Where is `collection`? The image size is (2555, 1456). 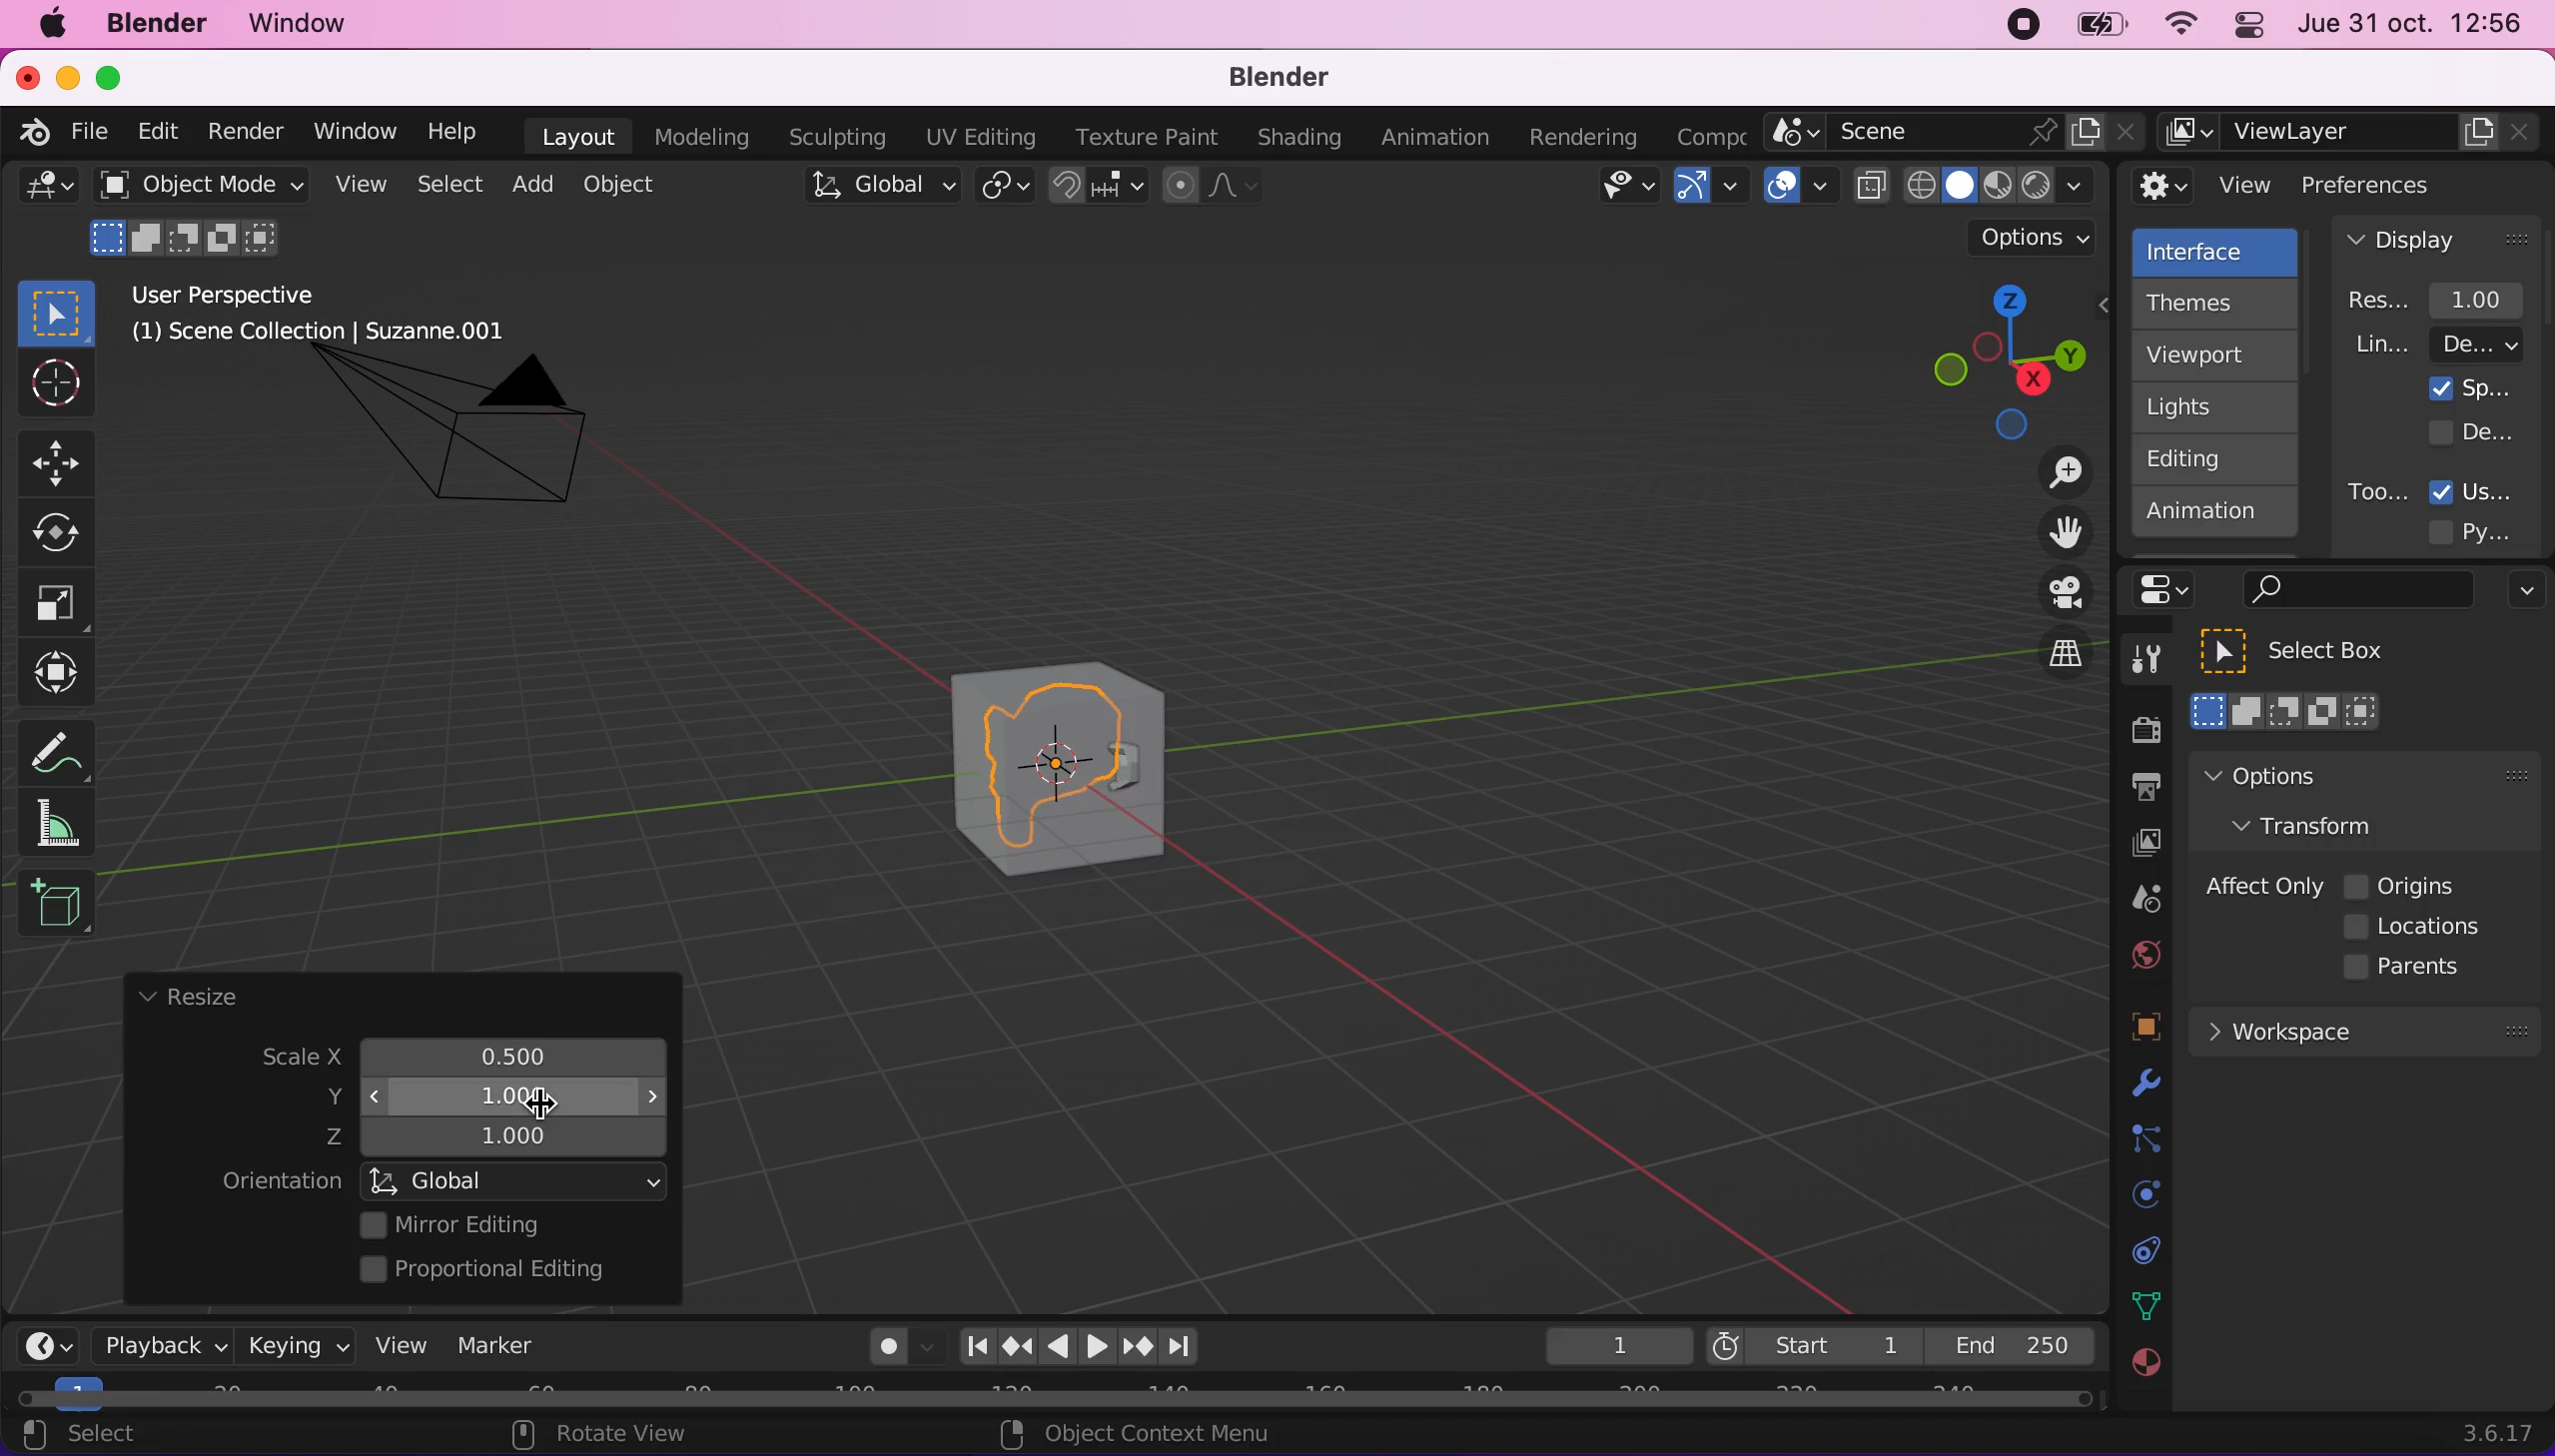
collection is located at coordinates (2141, 1251).